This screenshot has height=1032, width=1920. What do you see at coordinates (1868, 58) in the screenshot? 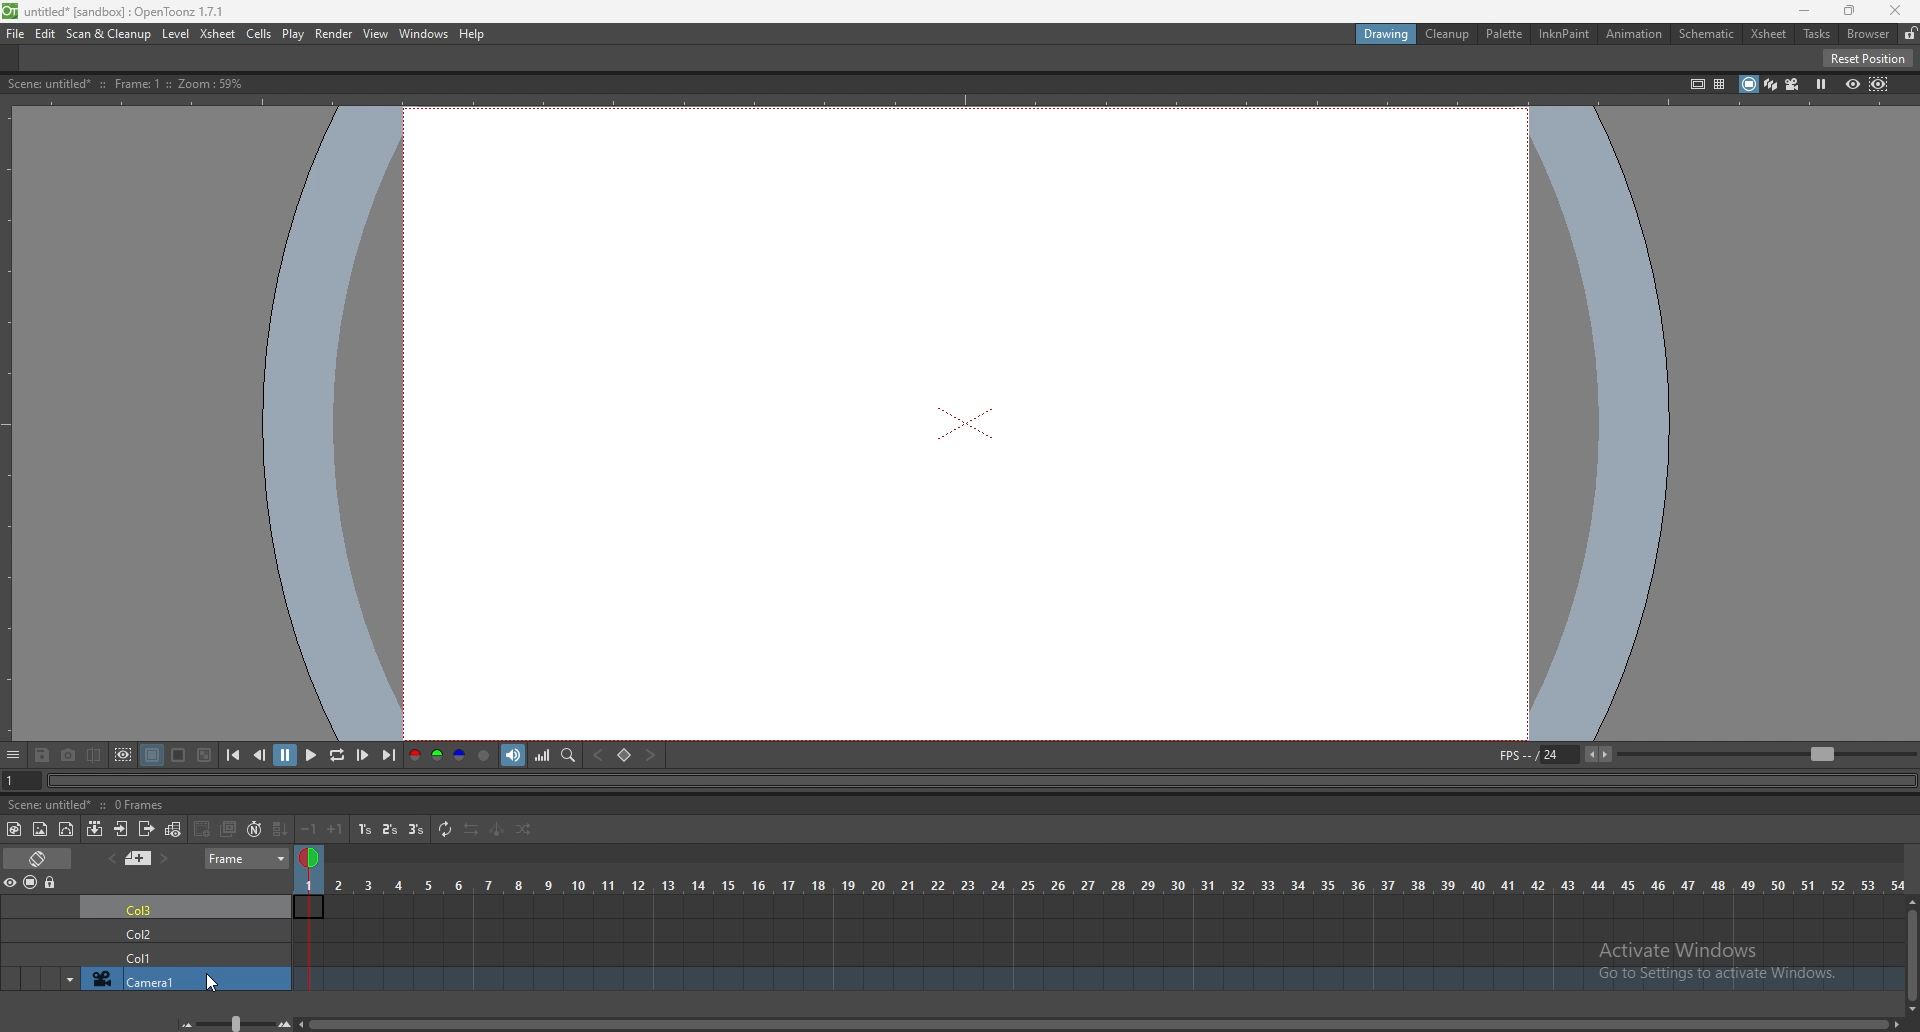
I see `reset position` at bounding box center [1868, 58].